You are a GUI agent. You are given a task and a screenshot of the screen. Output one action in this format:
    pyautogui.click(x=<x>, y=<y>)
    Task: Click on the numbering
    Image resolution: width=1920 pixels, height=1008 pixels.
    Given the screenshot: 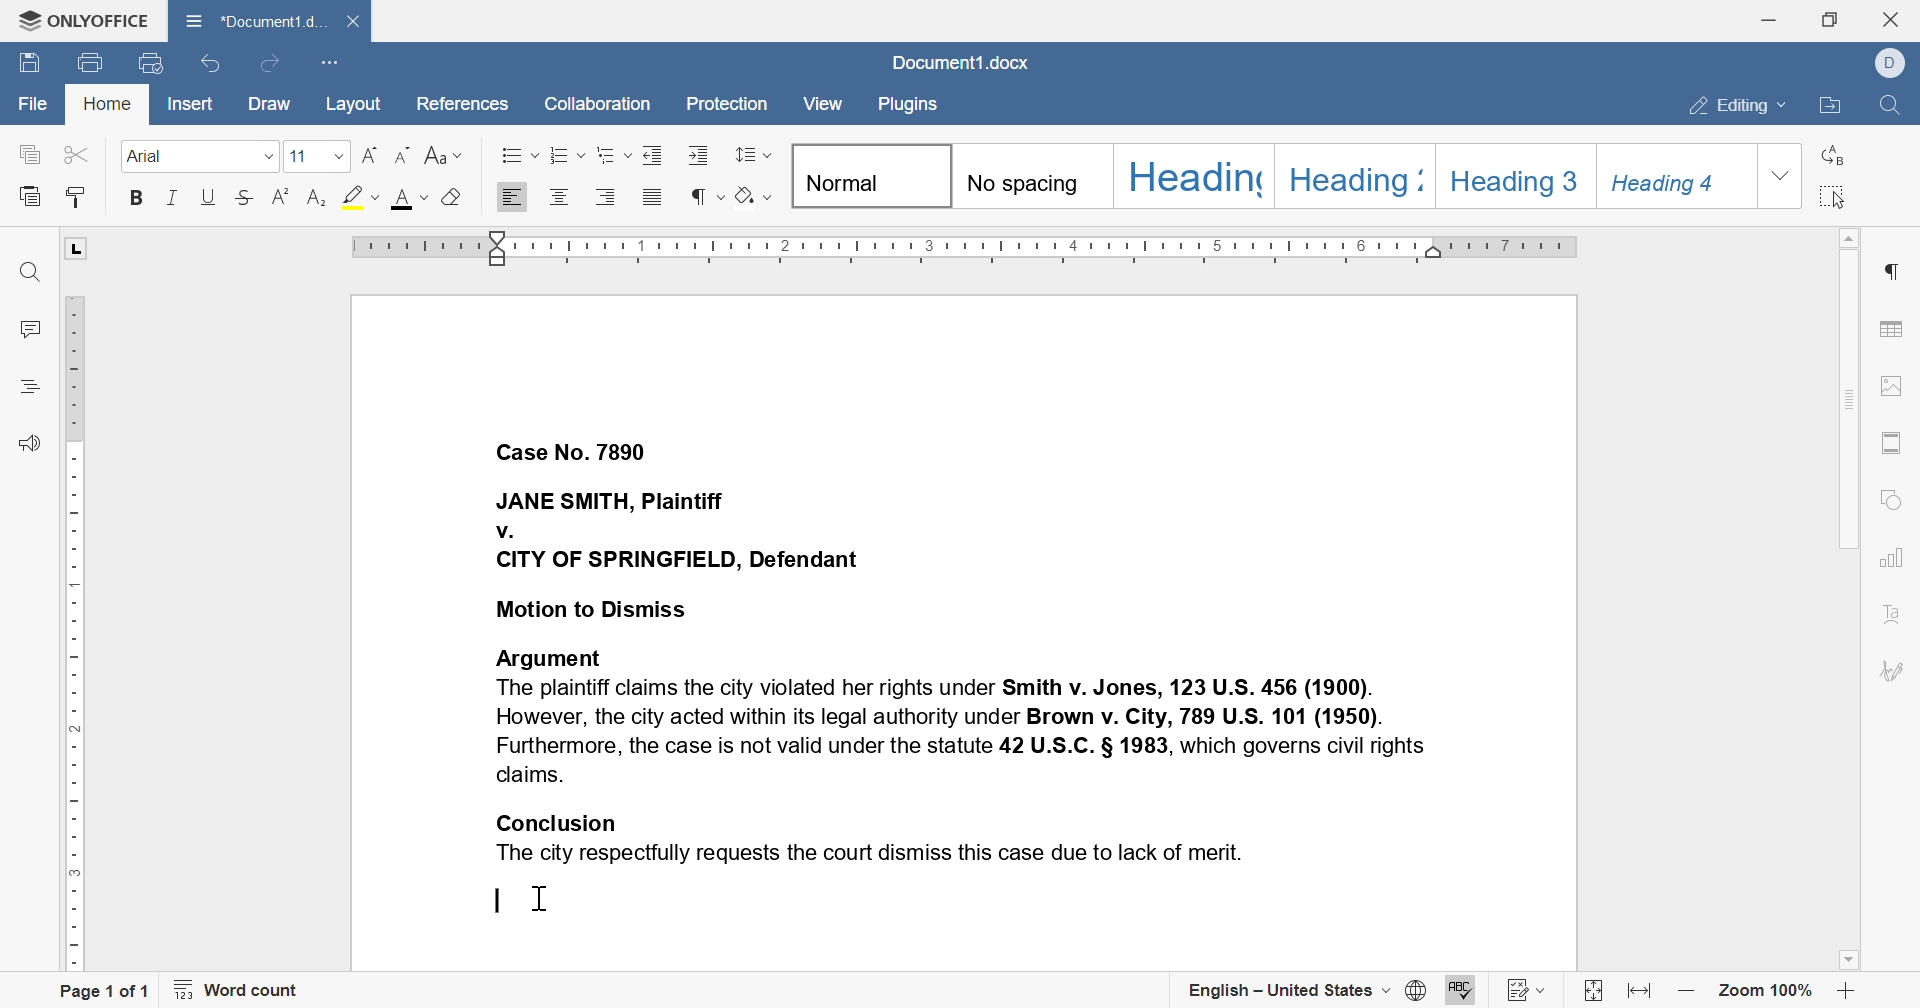 What is the action you would take?
    pyautogui.click(x=566, y=155)
    